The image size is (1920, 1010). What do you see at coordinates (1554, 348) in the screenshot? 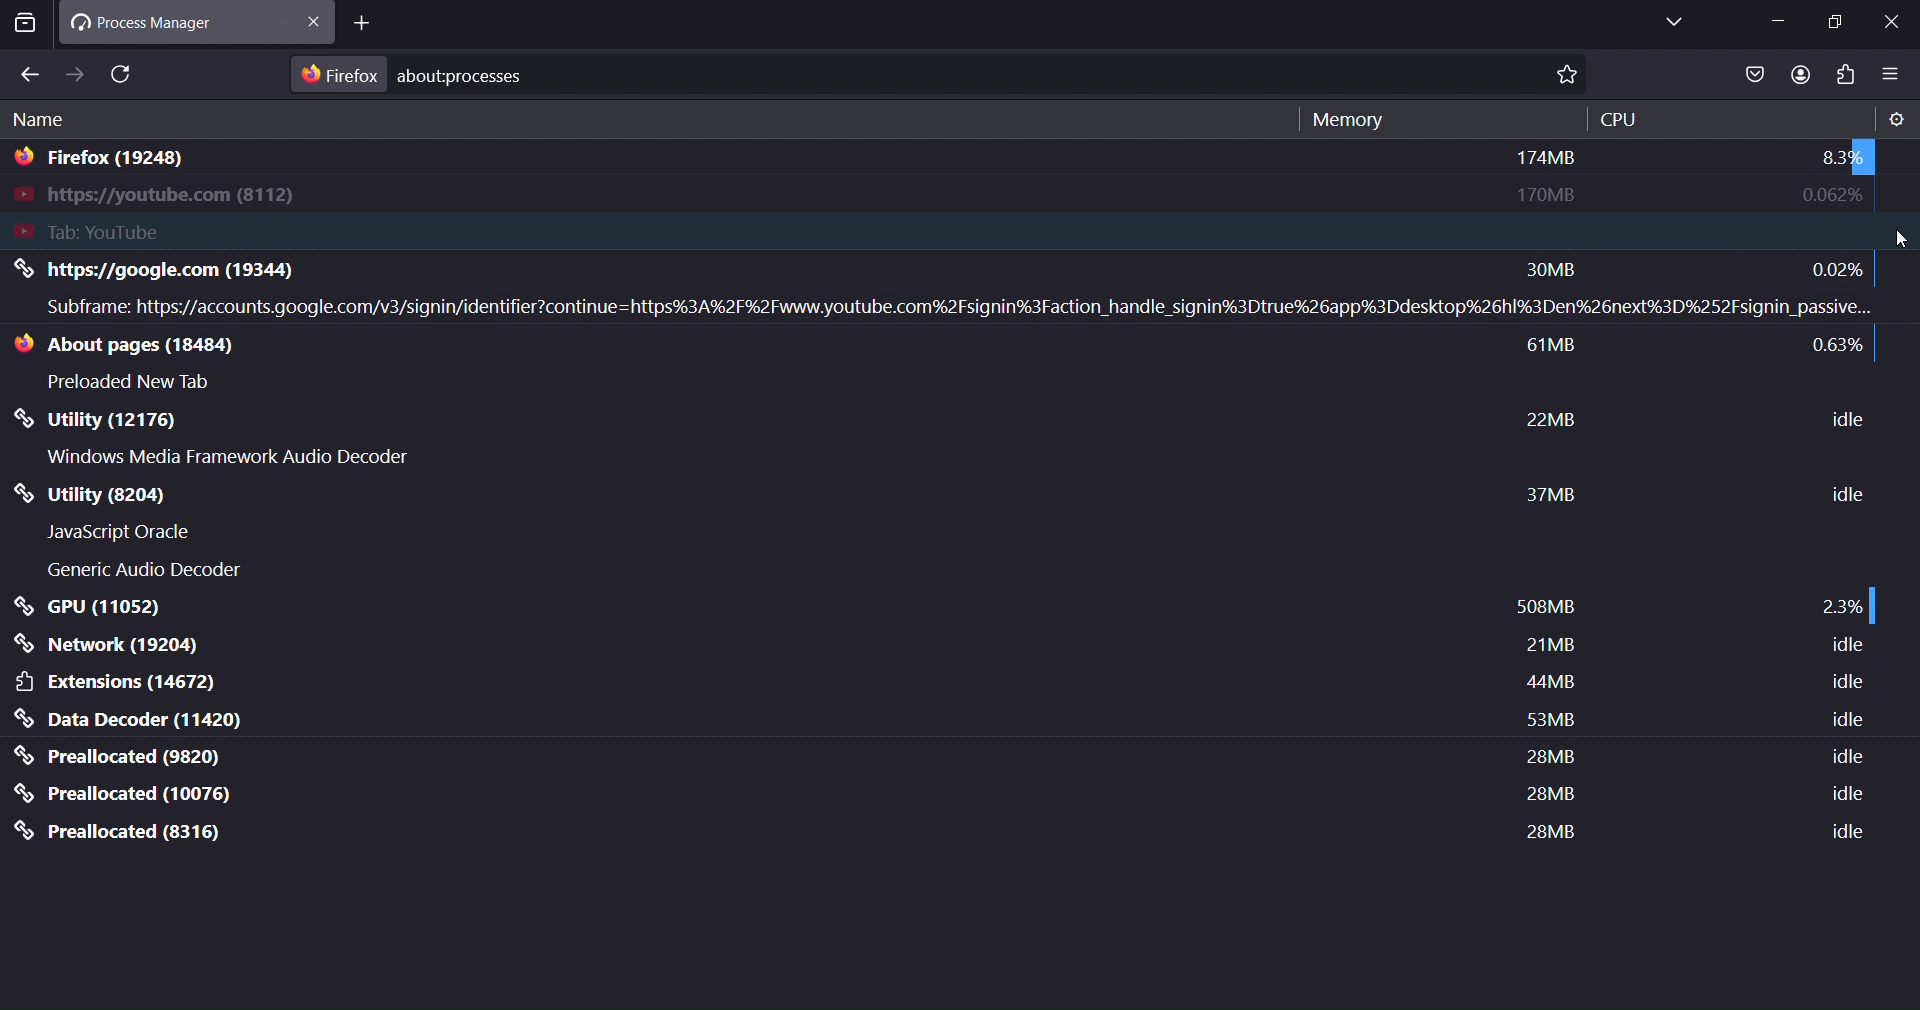
I see `61 mb` at bounding box center [1554, 348].